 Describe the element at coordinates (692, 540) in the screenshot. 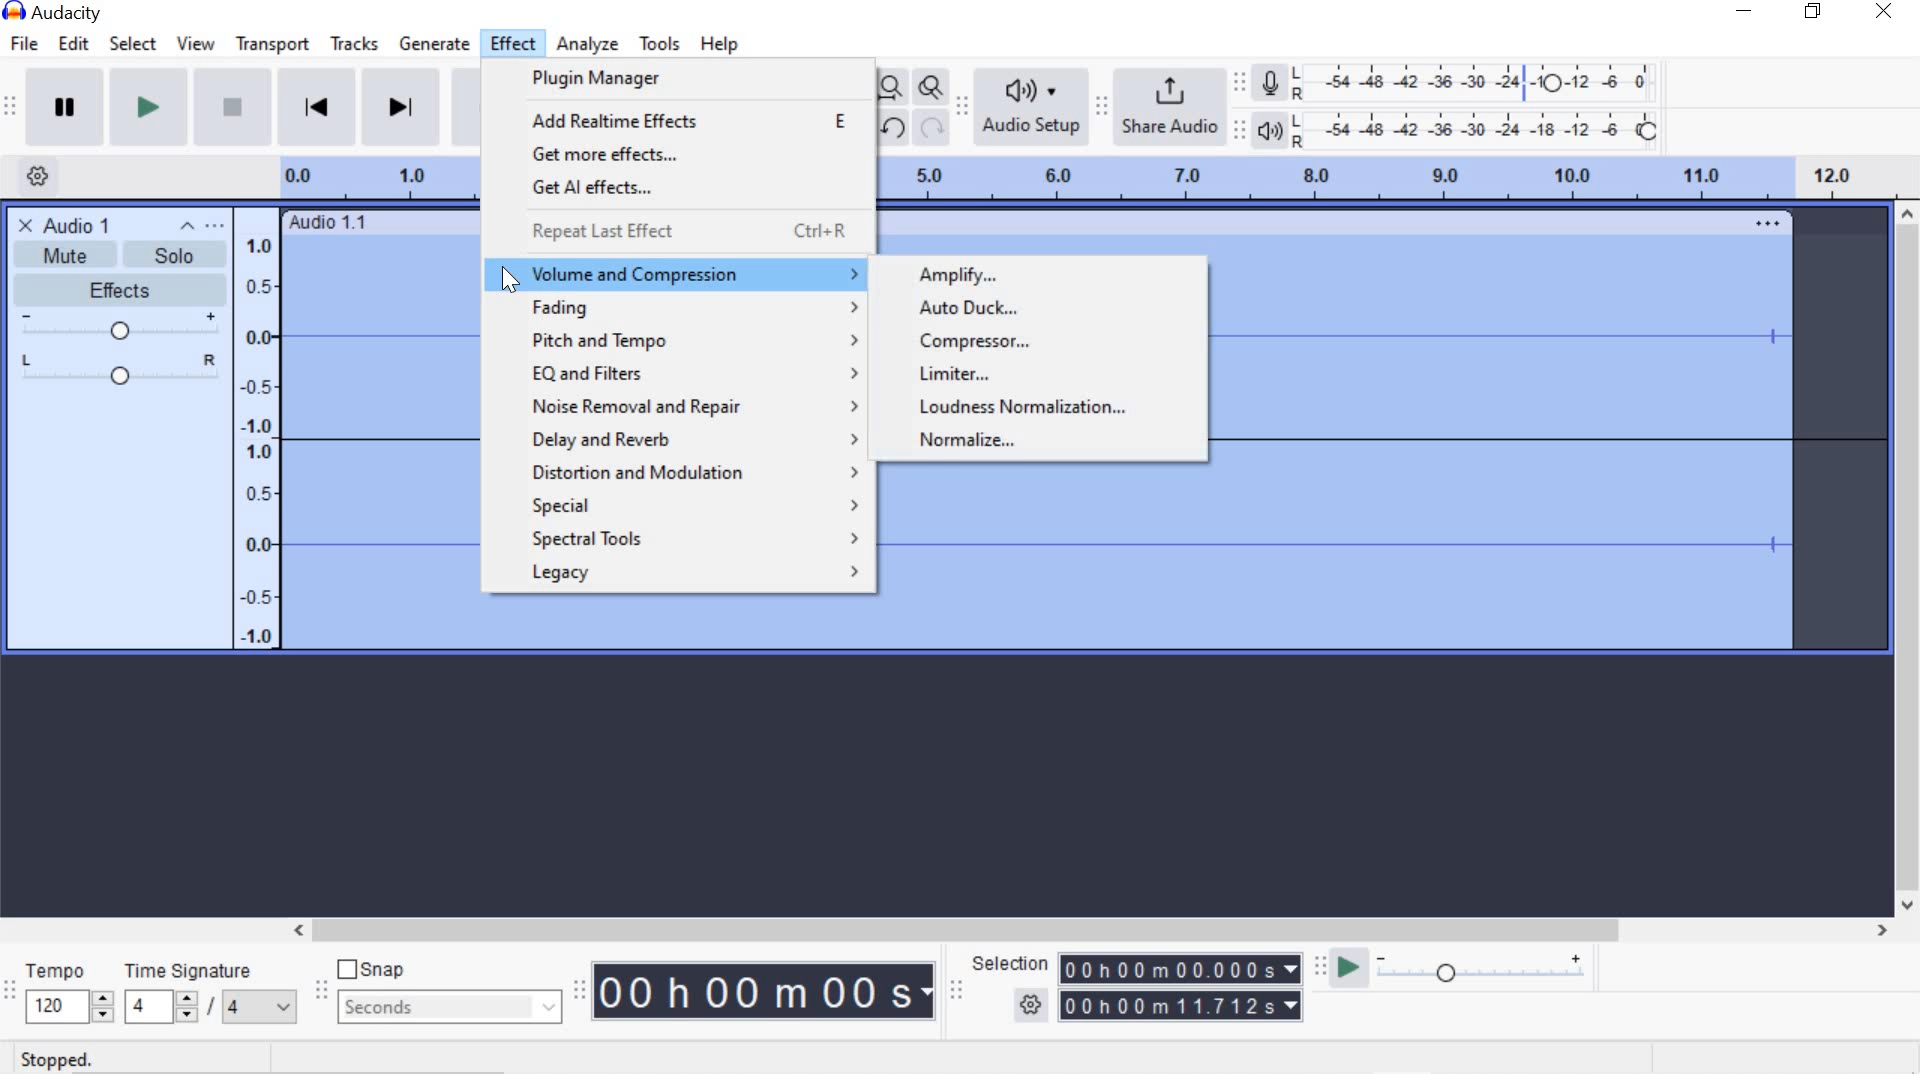

I see `spectral tools` at that location.